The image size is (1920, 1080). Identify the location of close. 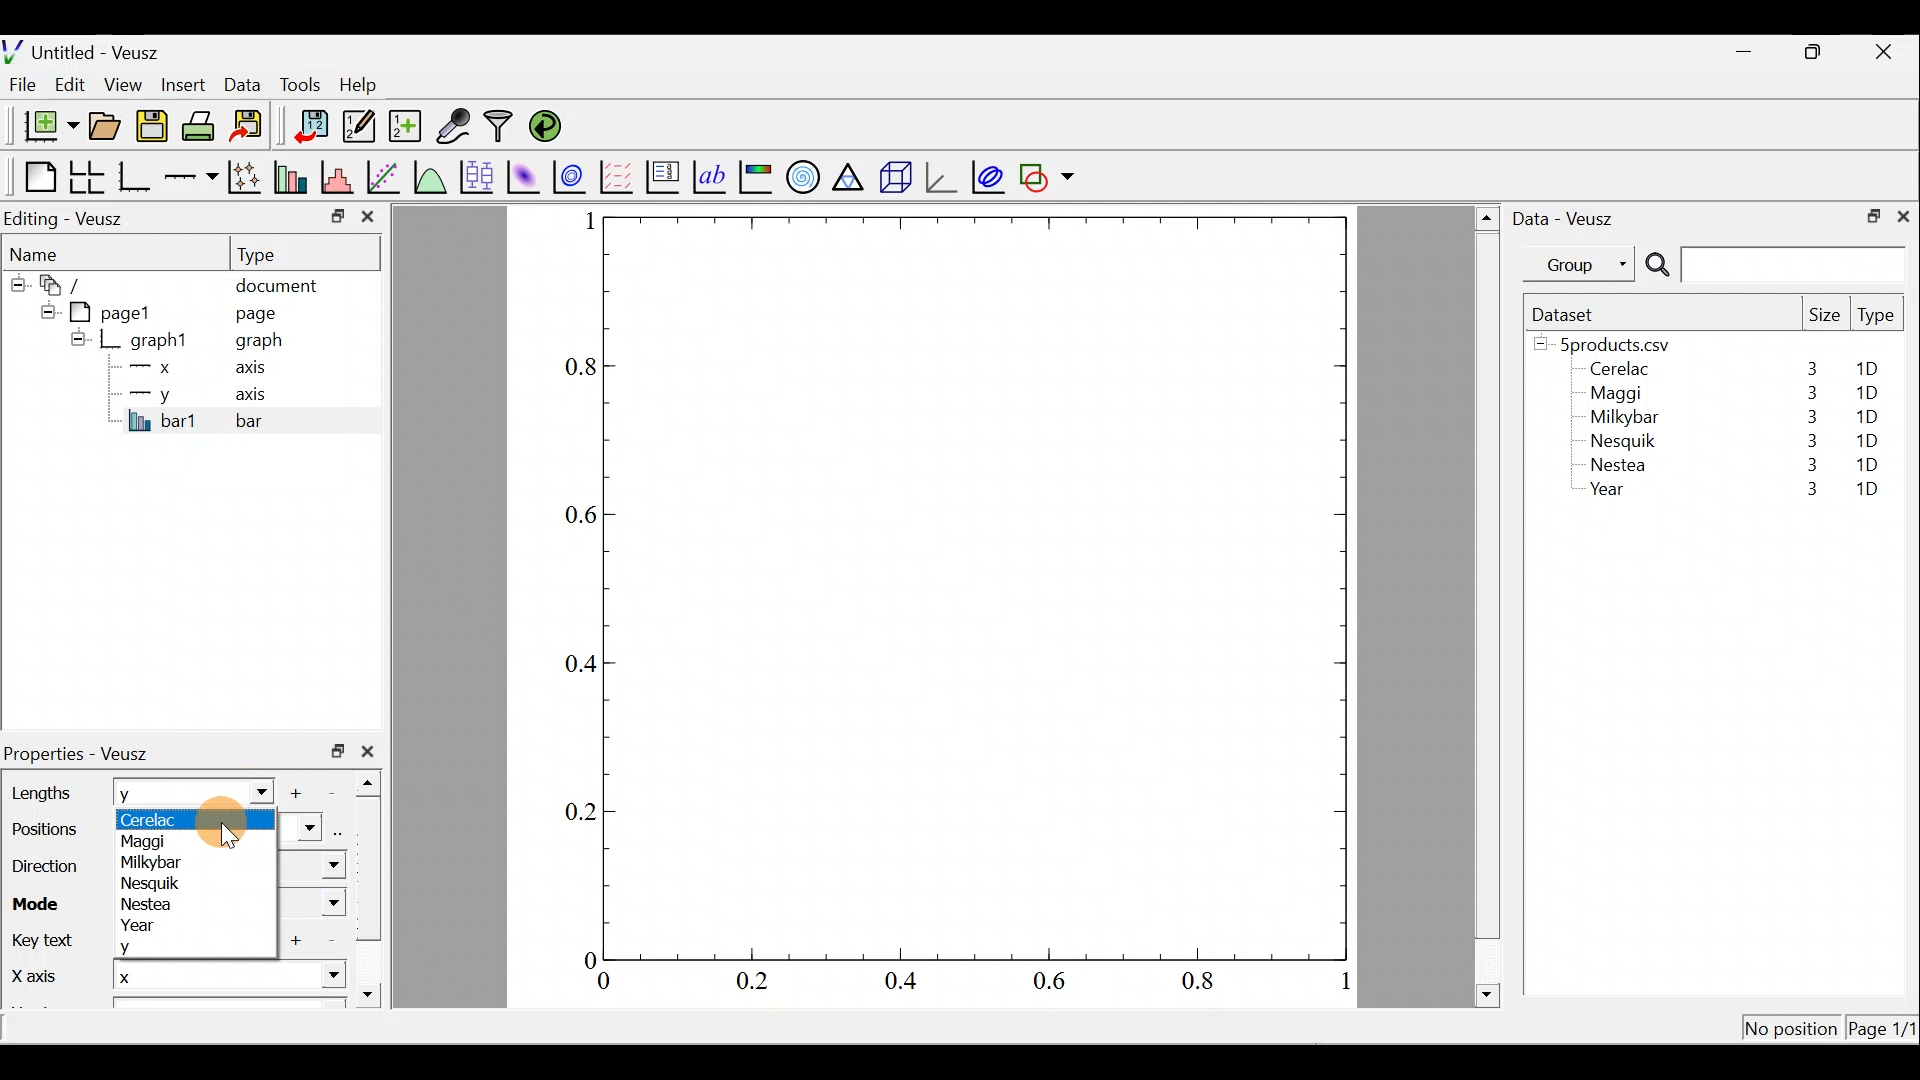
(1886, 52).